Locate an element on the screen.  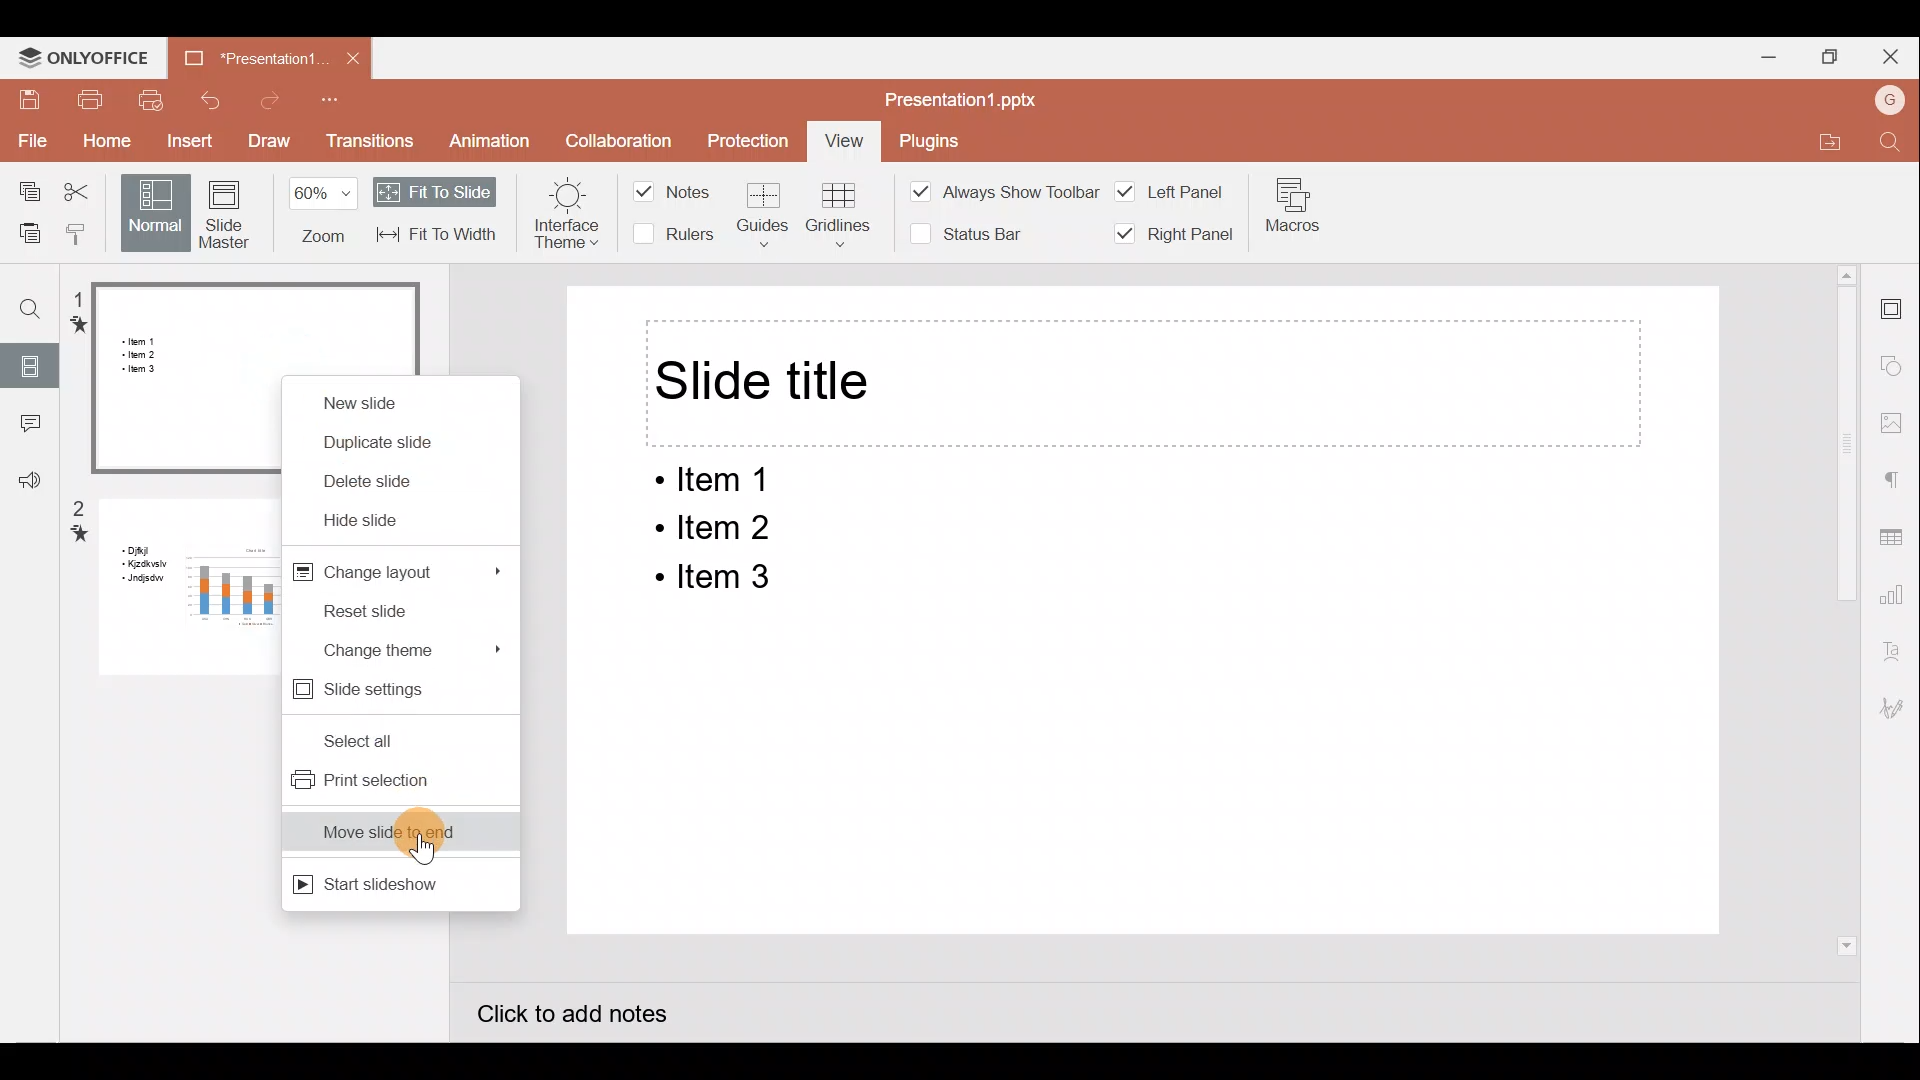
Slide settings is located at coordinates (390, 692).